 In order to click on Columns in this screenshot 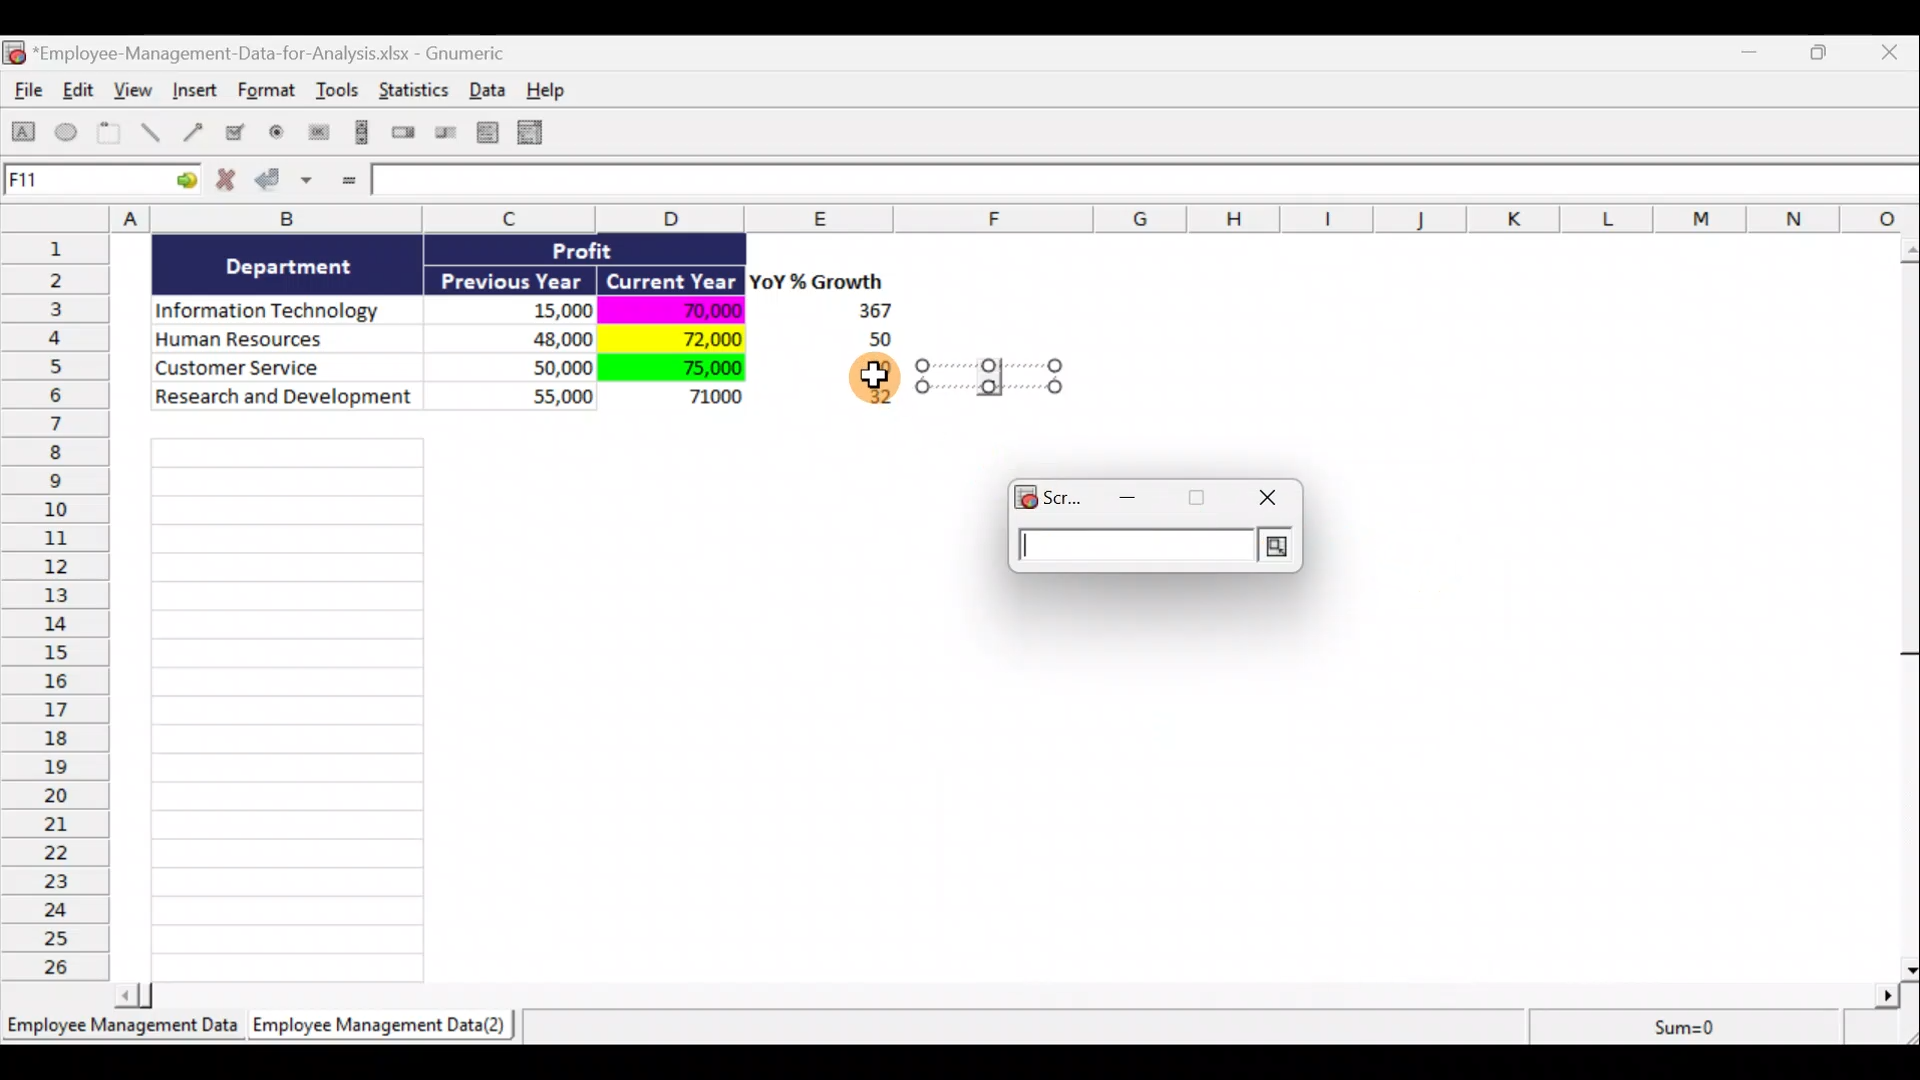, I will do `click(967, 218)`.